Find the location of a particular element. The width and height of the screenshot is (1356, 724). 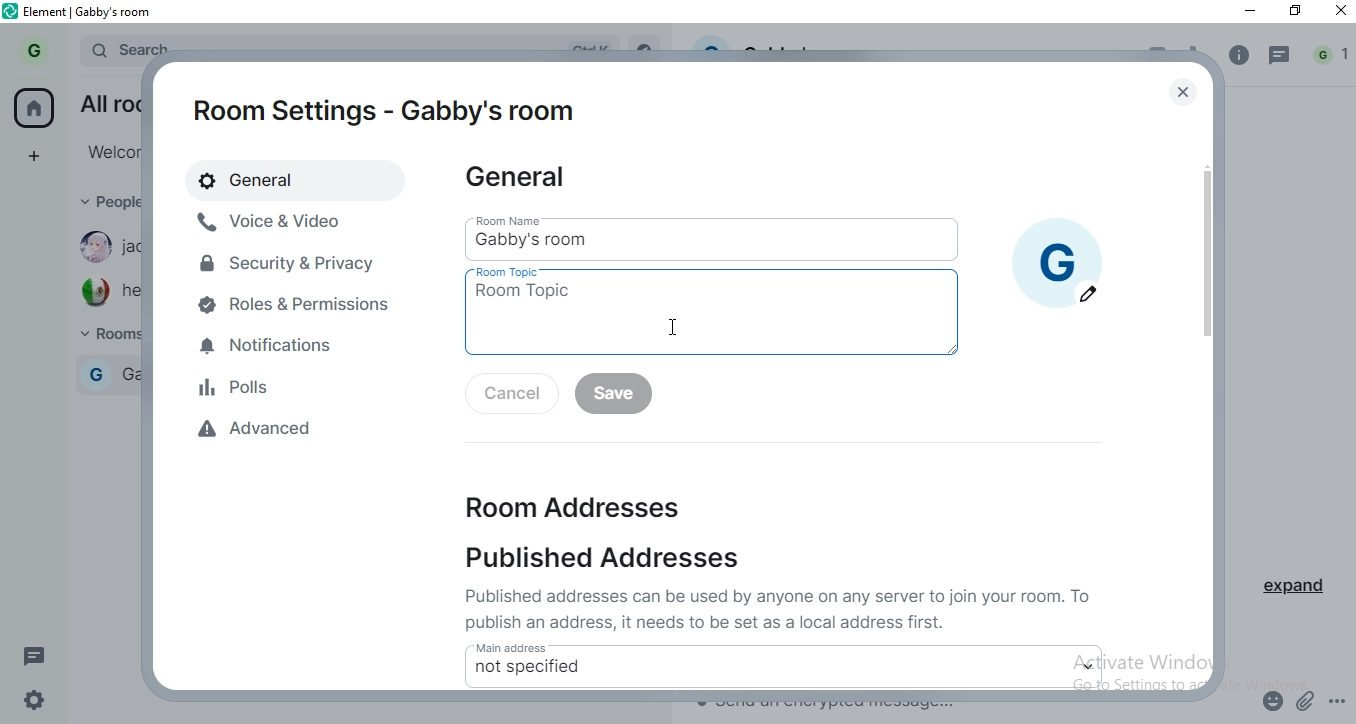

rooms is located at coordinates (103, 336).